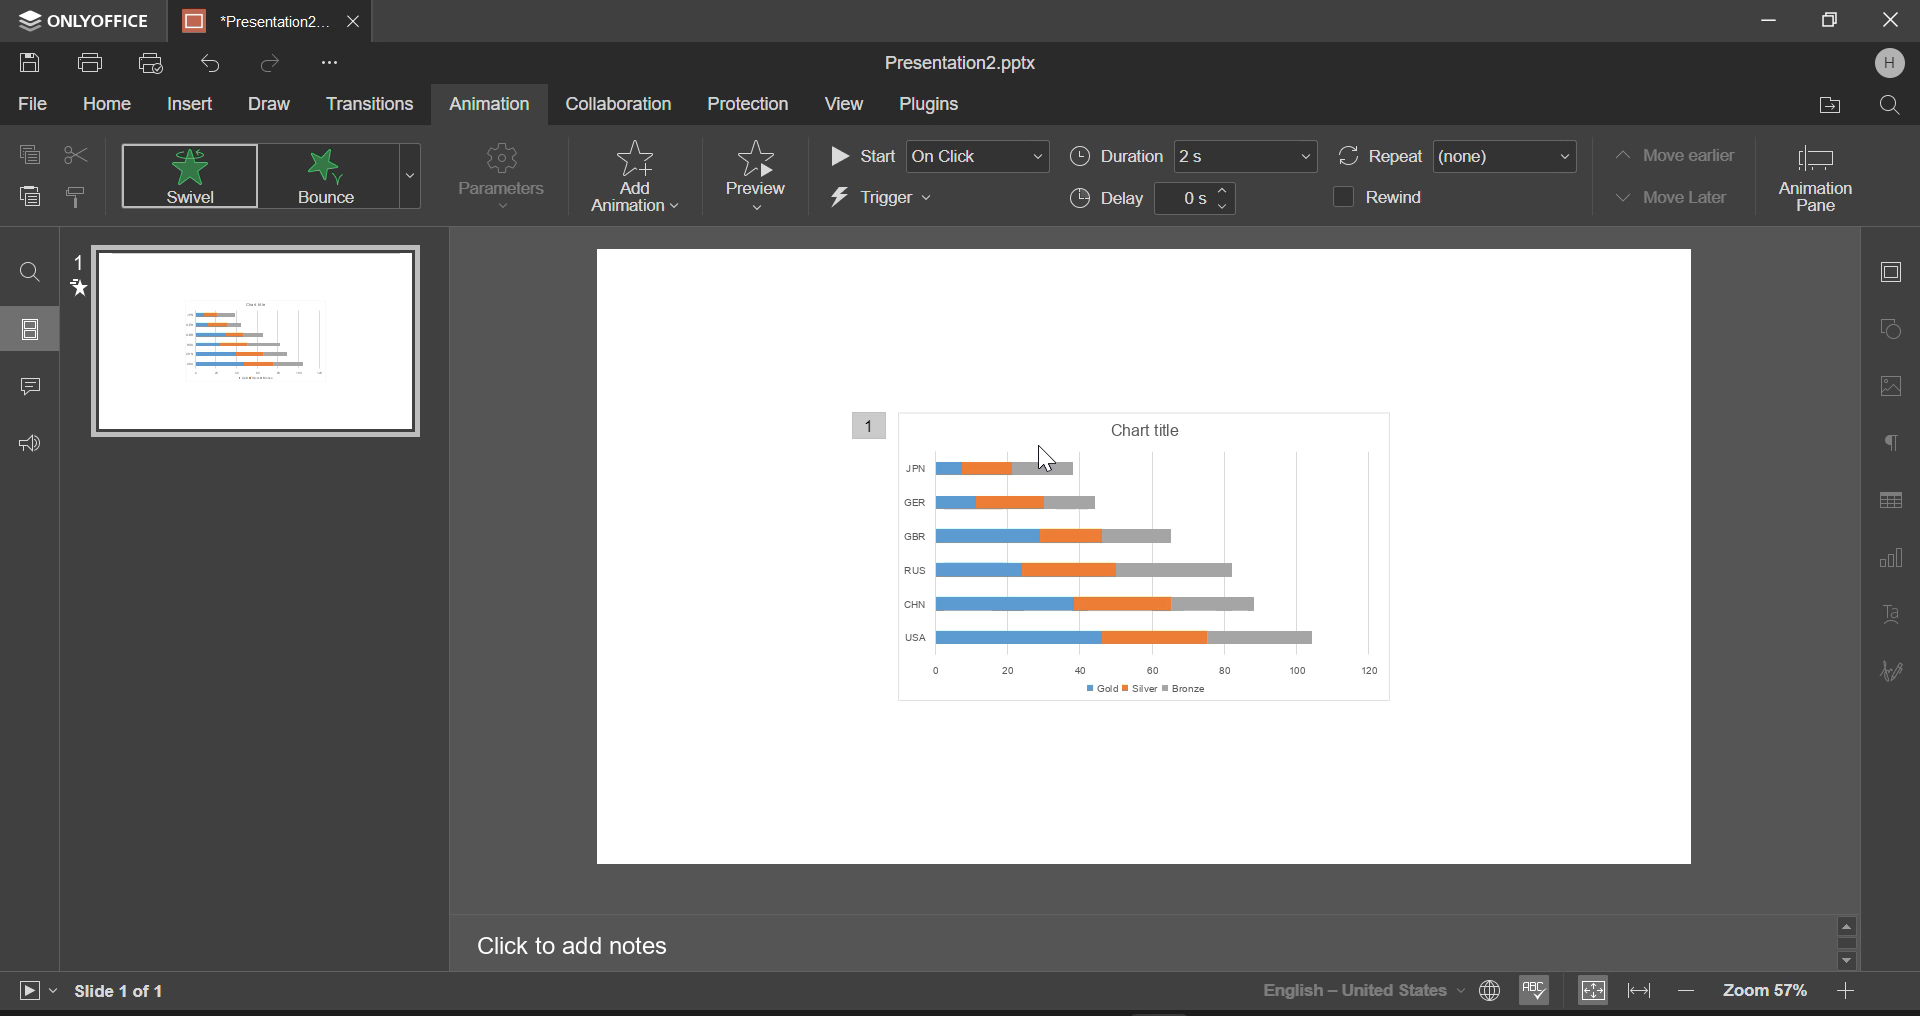 The height and width of the screenshot is (1016, 1920). Describe the element at coordinates (1824, 177) in the screenshot. I see `Animation Pane` at that location.